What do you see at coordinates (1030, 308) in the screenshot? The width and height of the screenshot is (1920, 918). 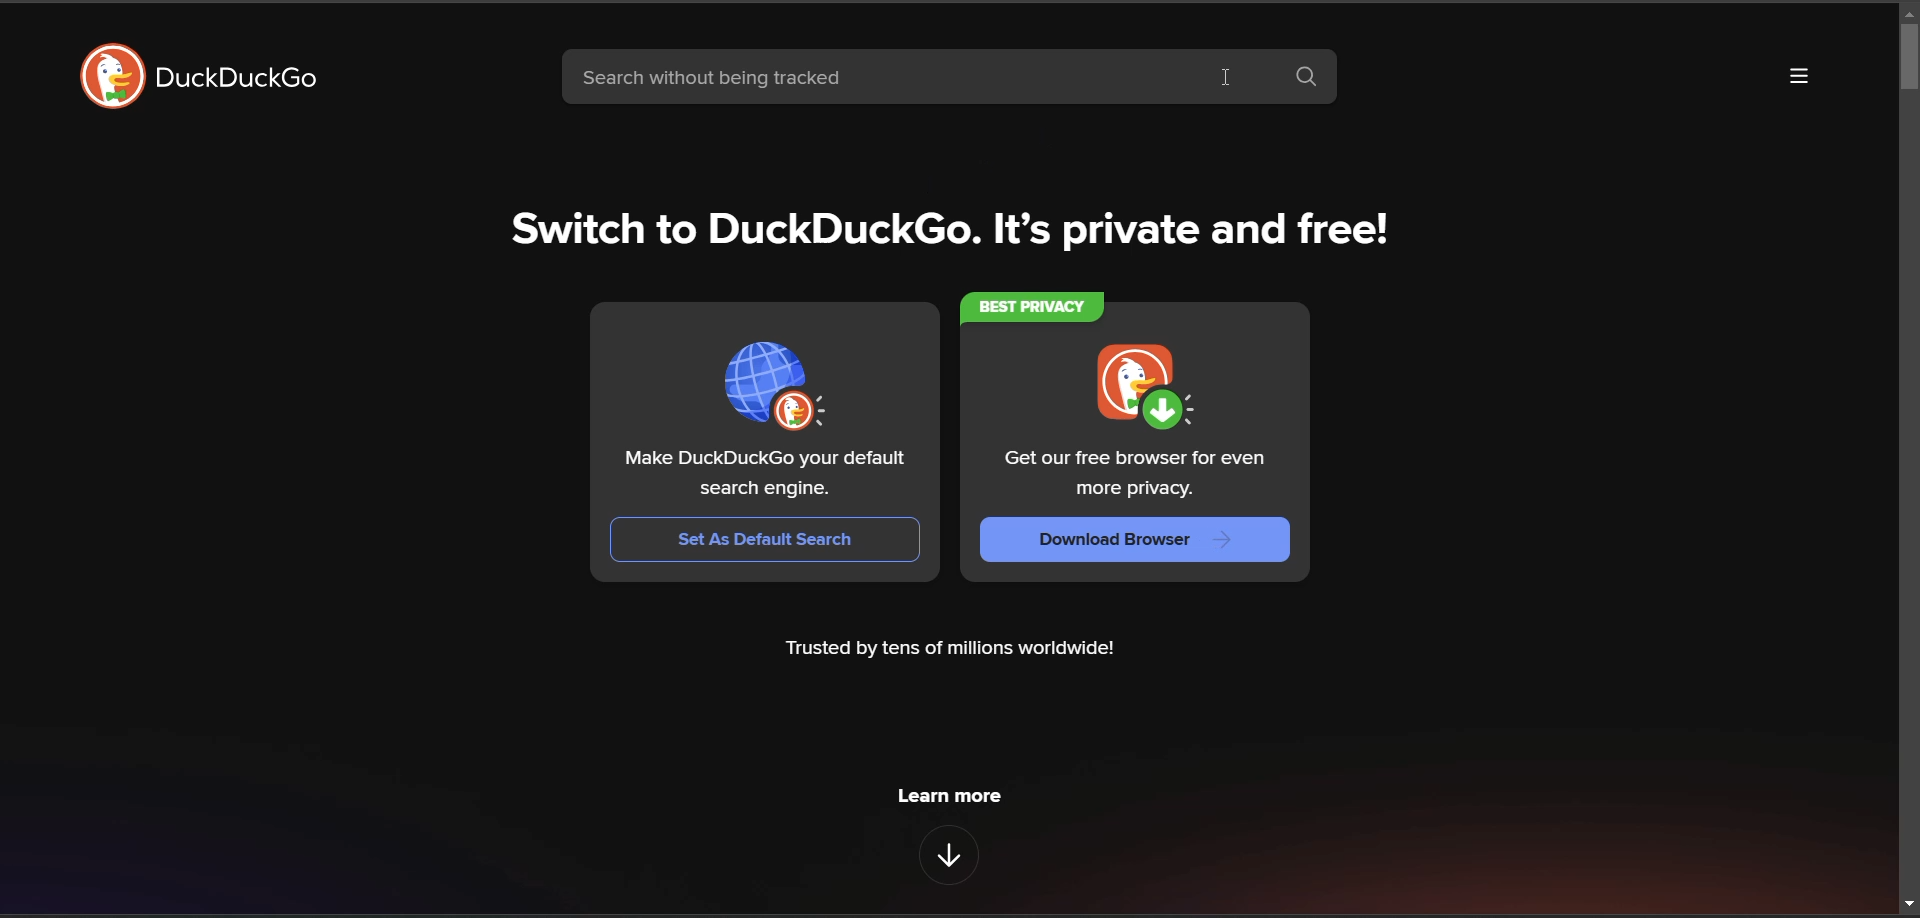 I see `BEST PRIVACY` at bounding box center [1030, 308].